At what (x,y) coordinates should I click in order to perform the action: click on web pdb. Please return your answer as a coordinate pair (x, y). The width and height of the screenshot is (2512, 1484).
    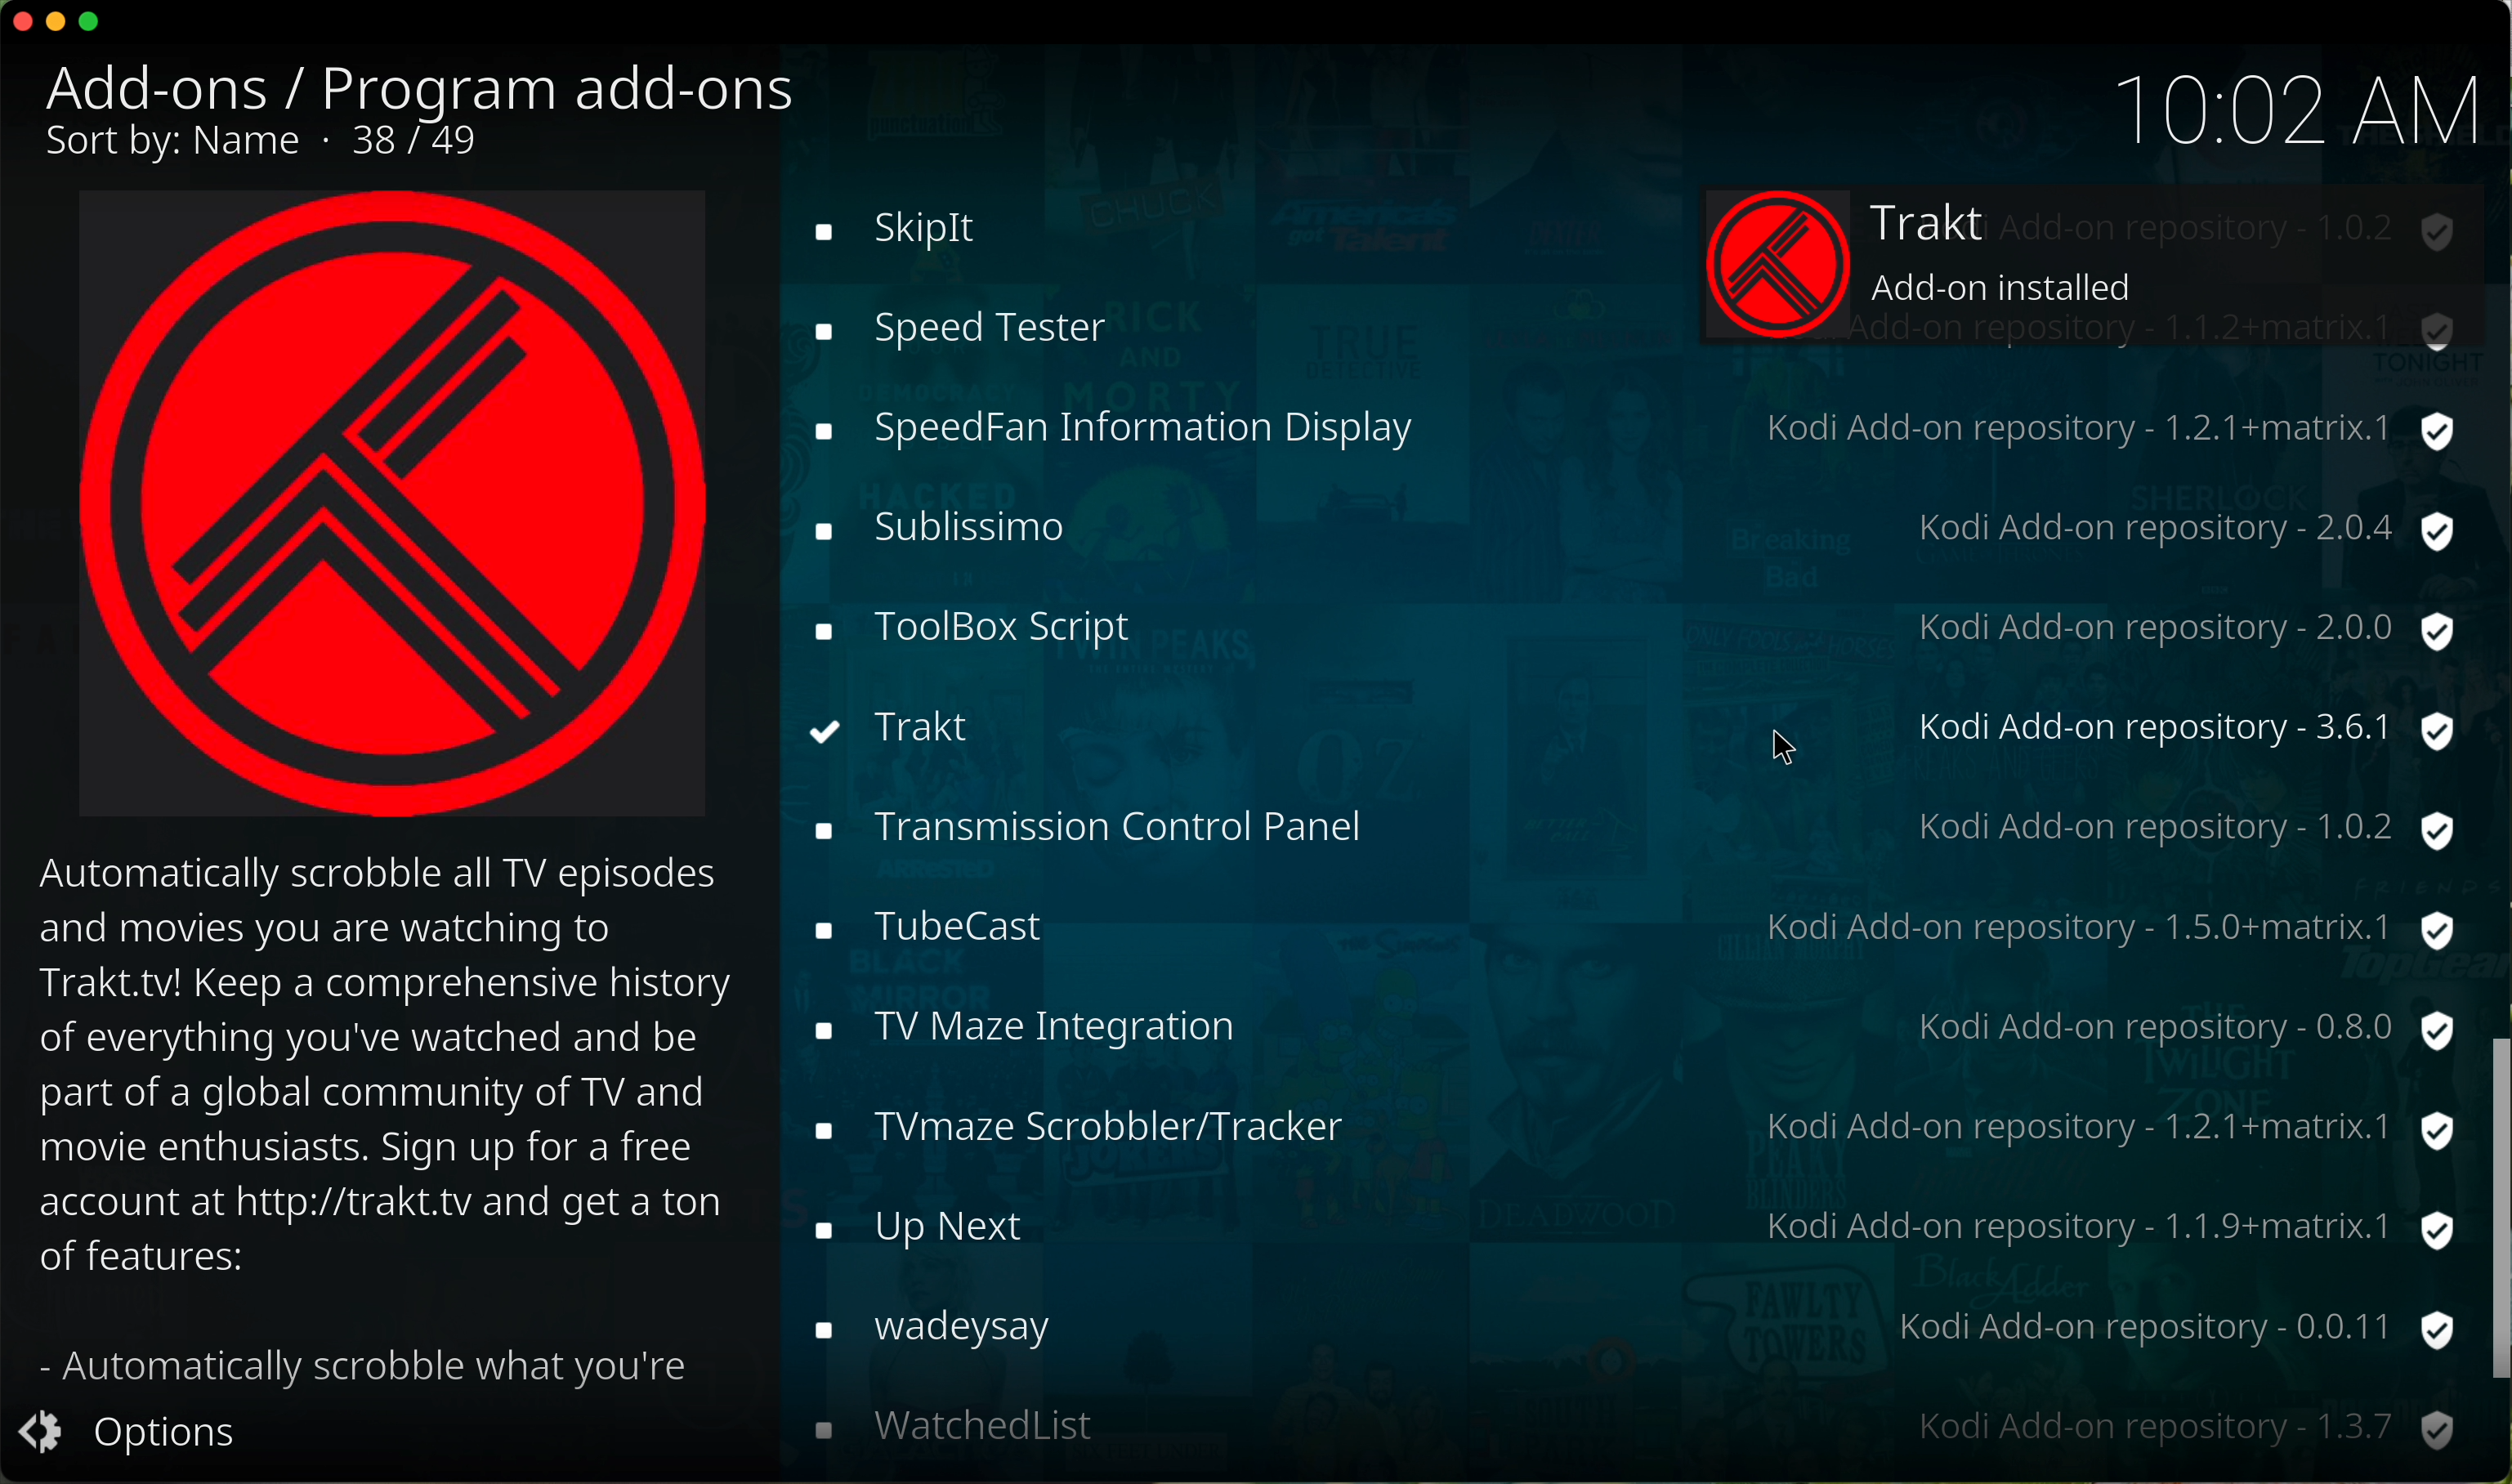
    Looking at the image, I should click on (1622, 1122).